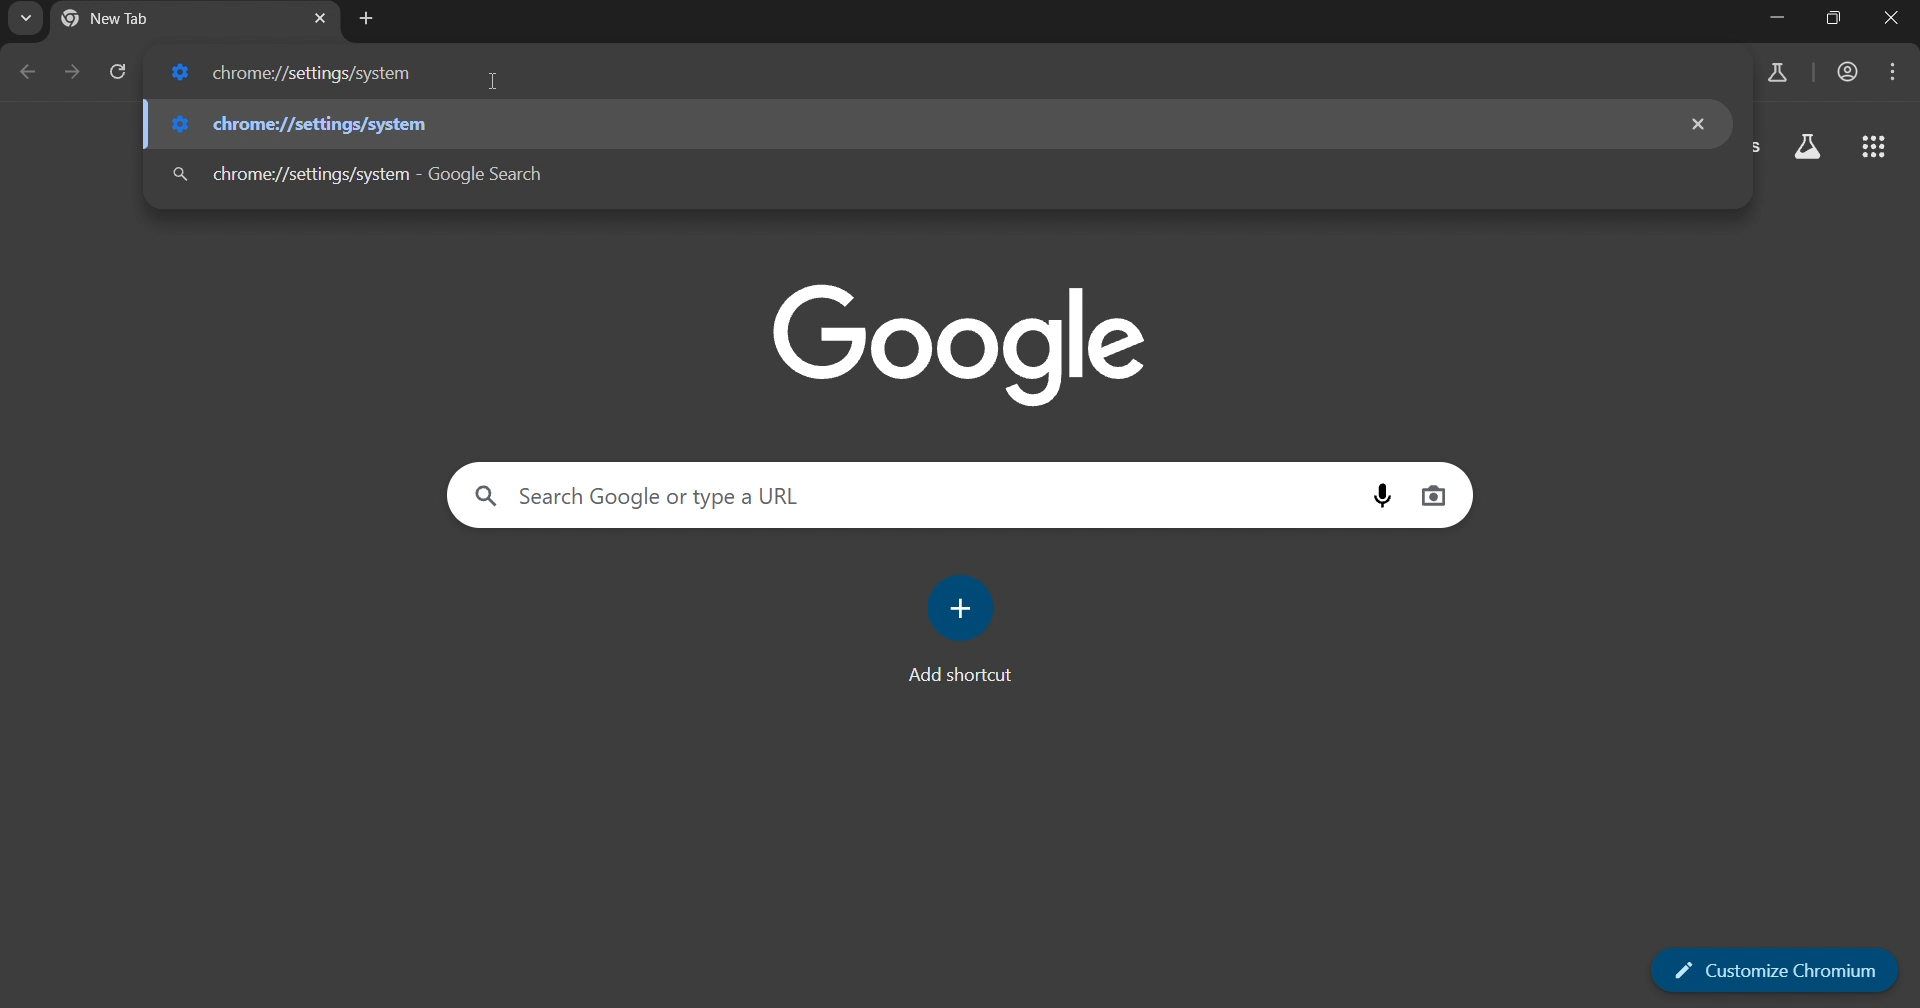 The image size is (1920, 1008). I want to click on voice search, so click(1373, 495).